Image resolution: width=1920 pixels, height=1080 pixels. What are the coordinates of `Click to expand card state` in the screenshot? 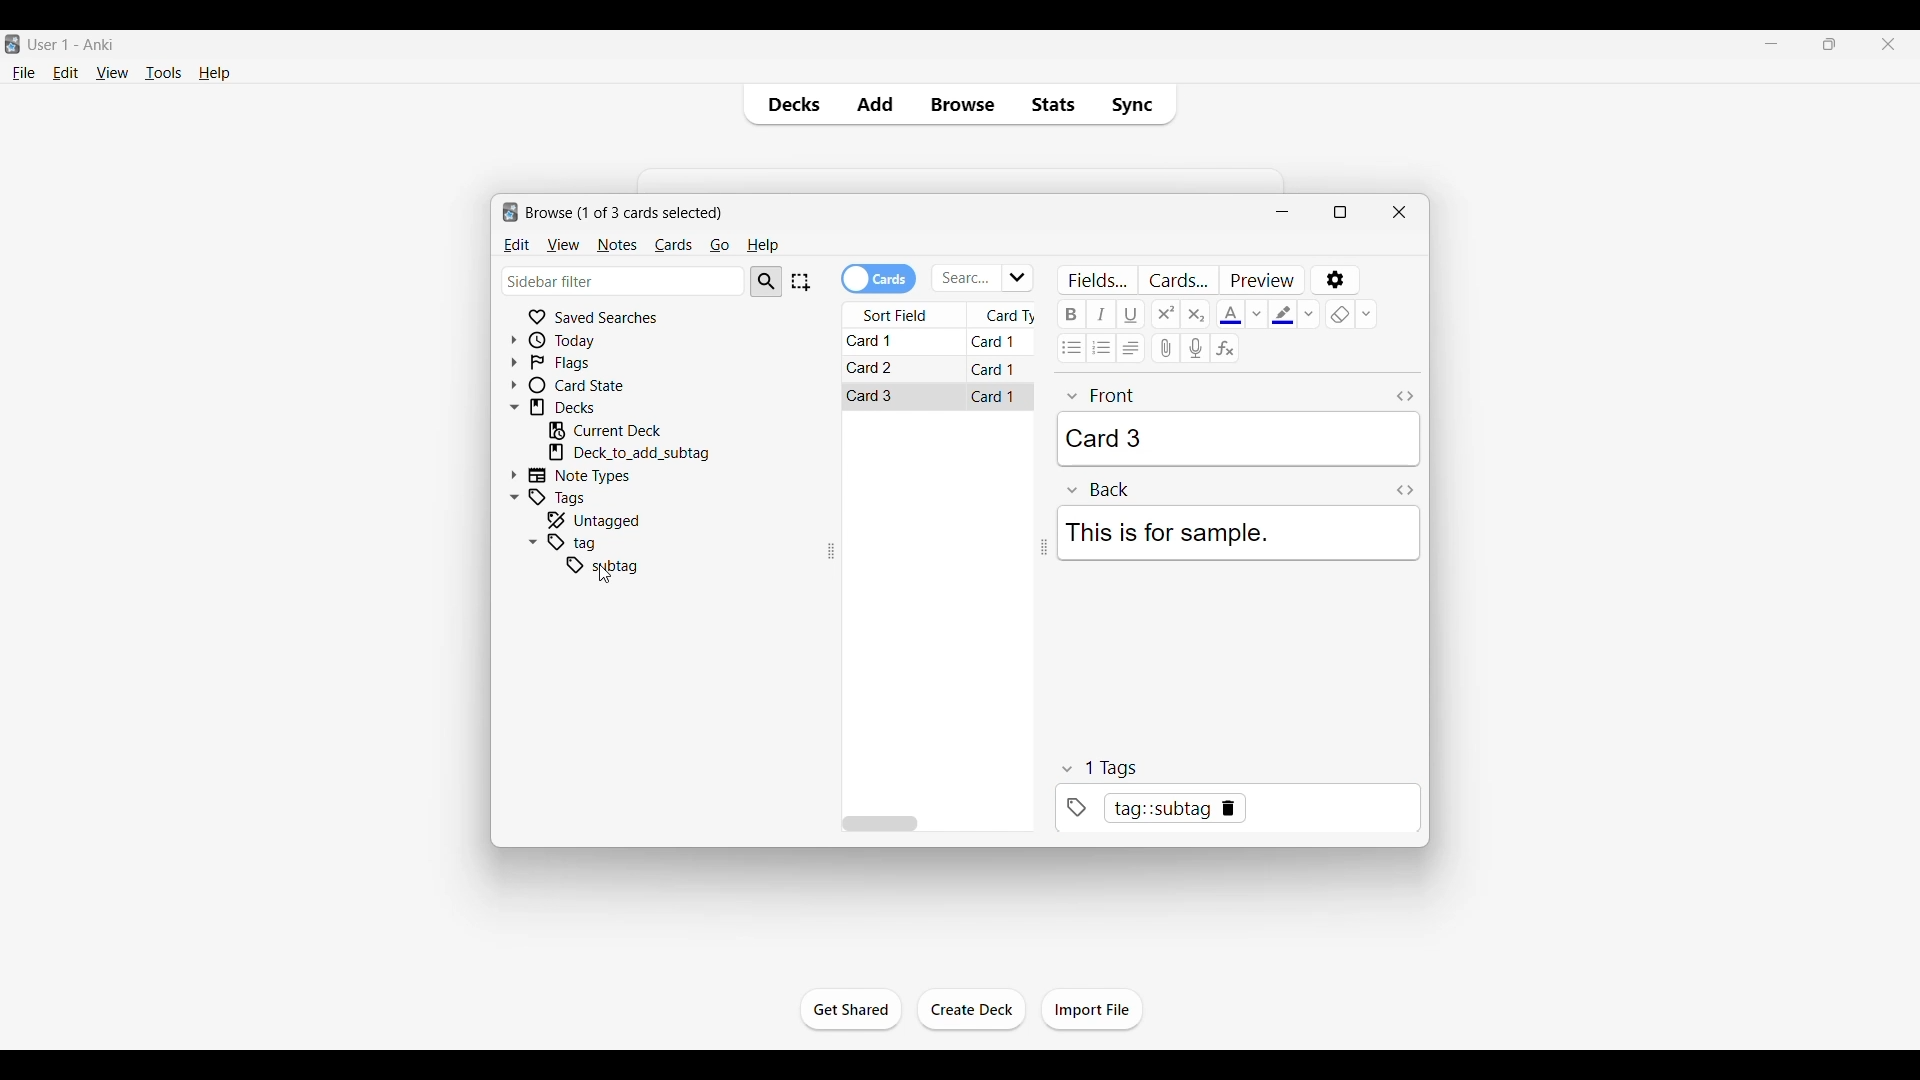 It's located at (514, 385).